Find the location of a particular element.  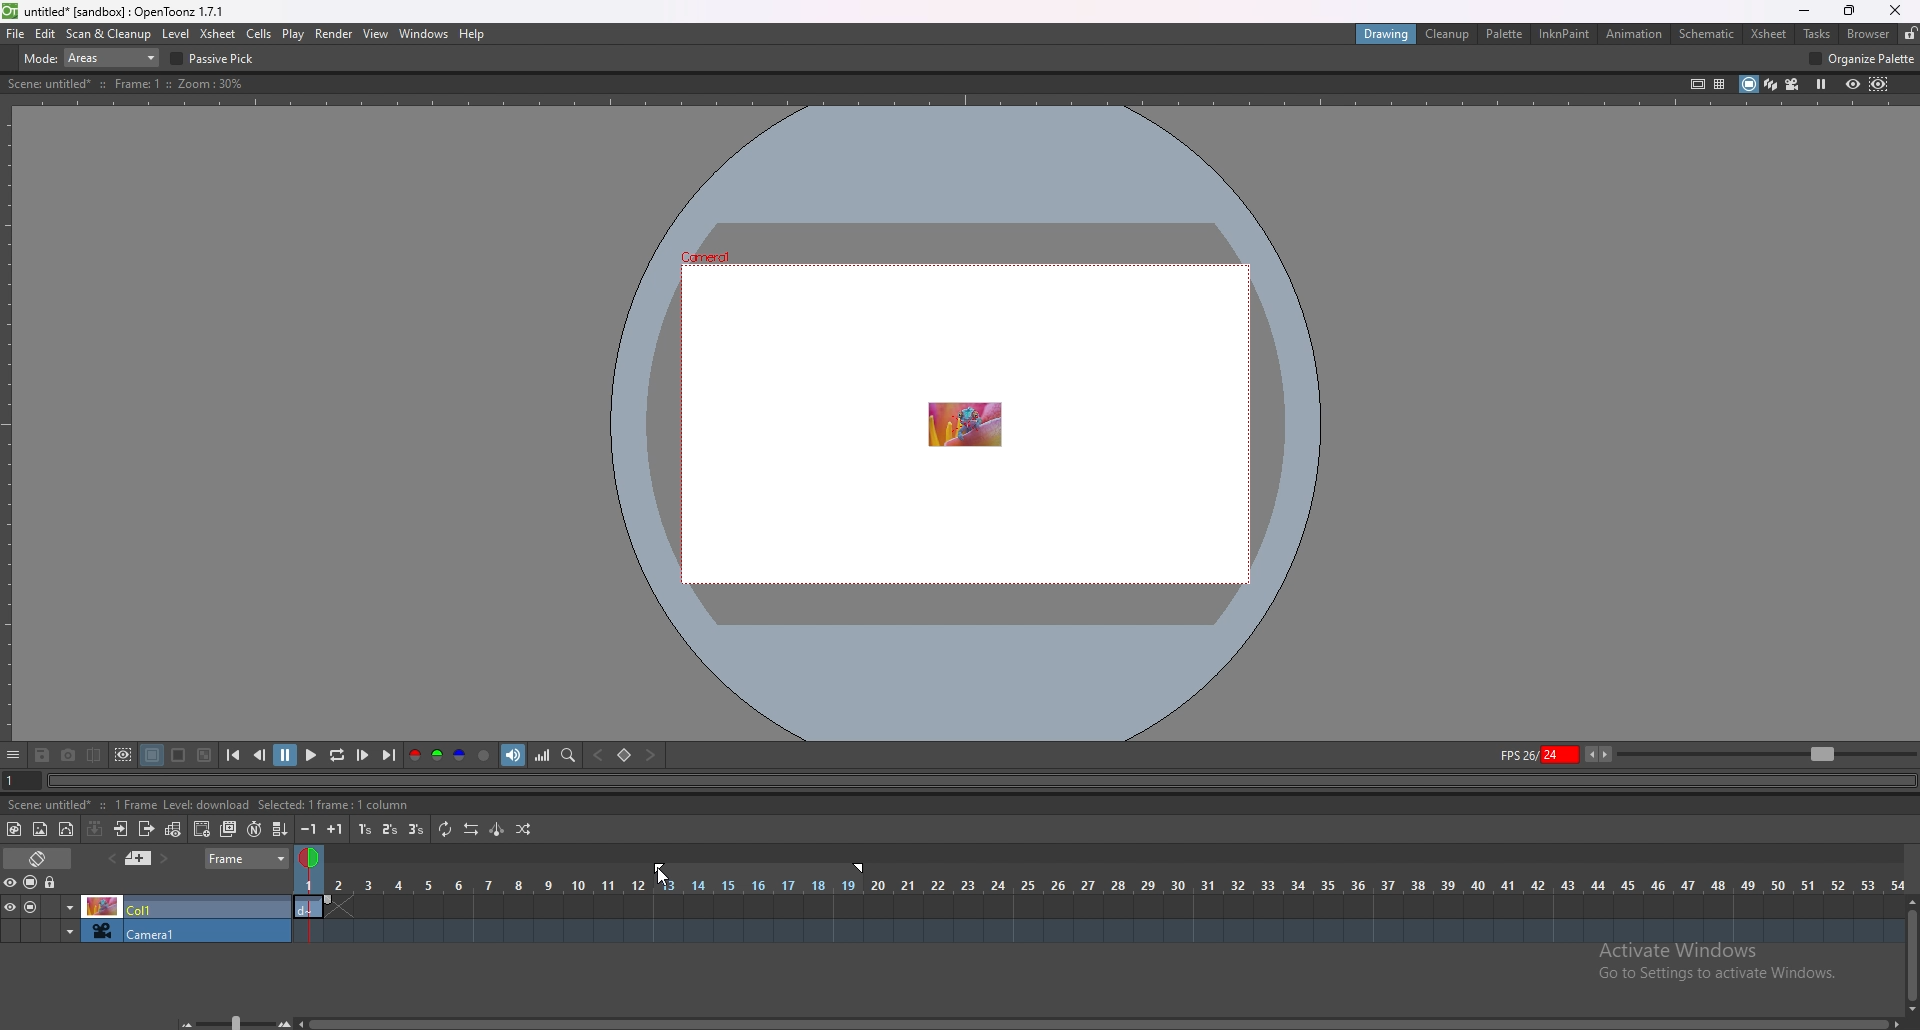

lock is located at coordinates (1910, 33).